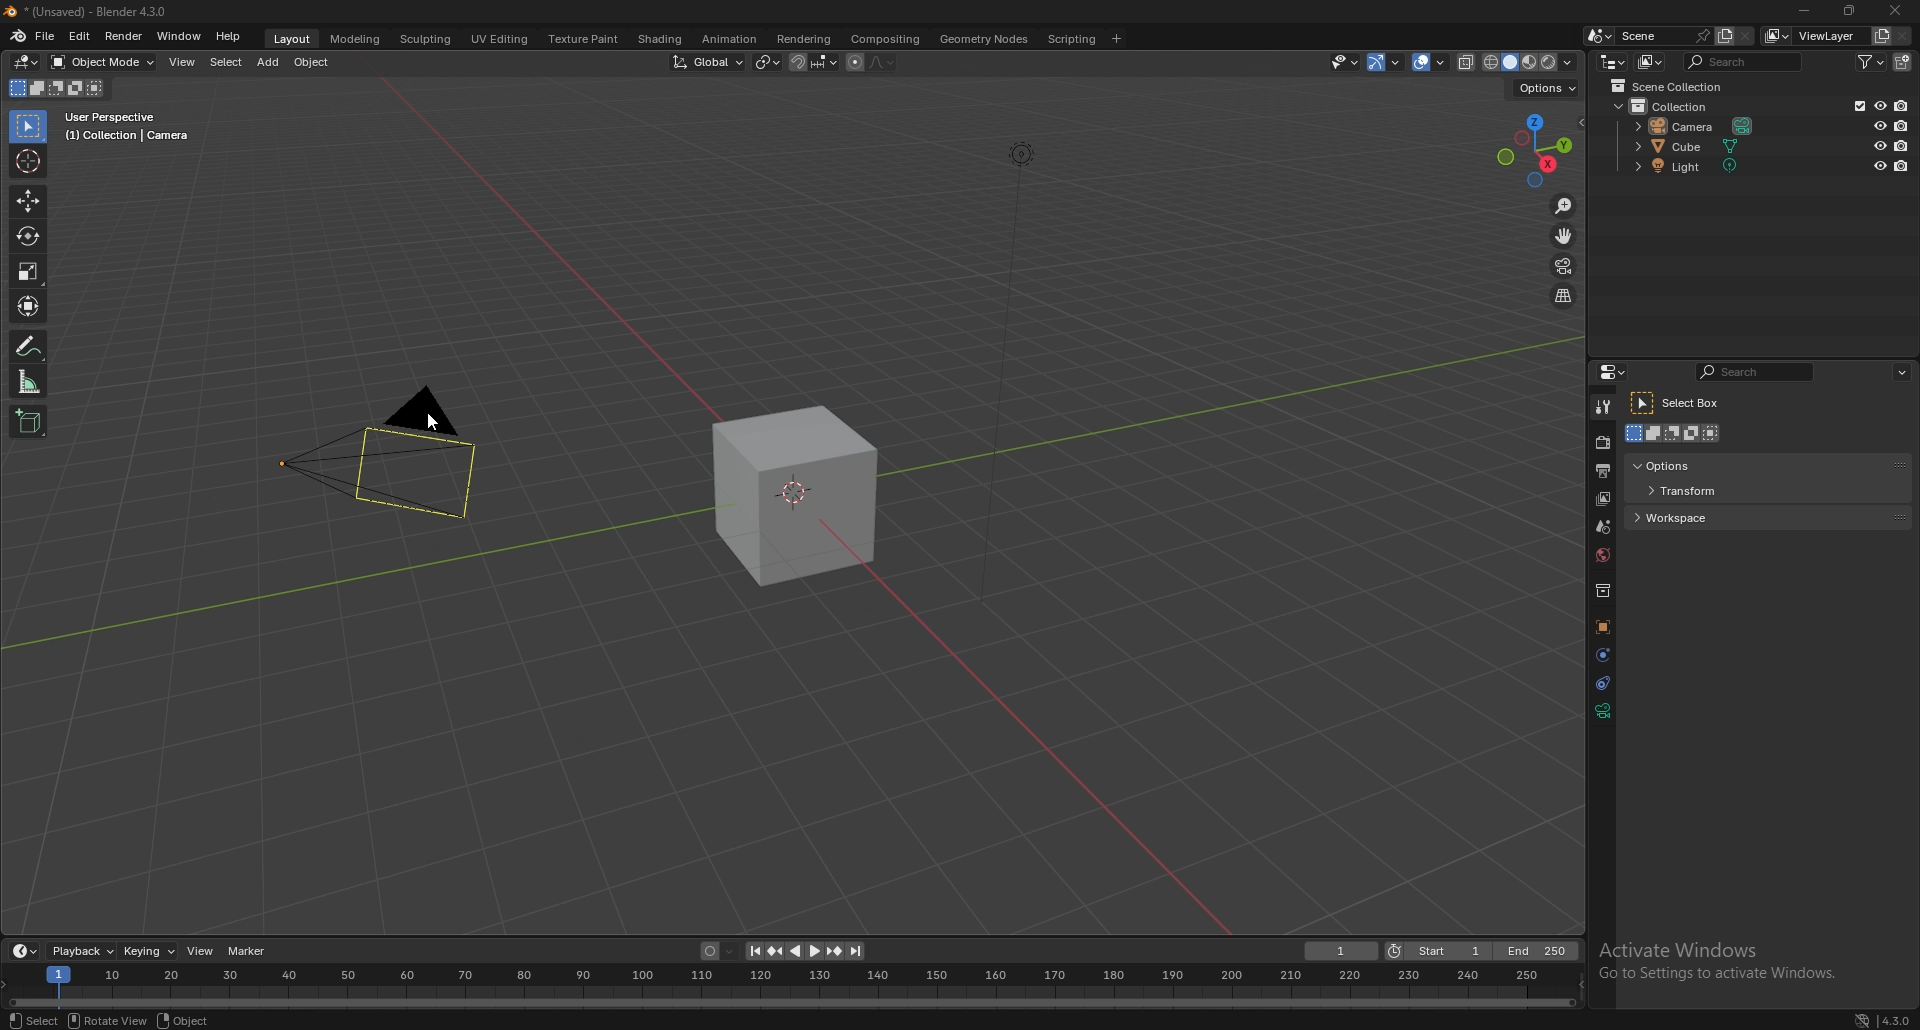 This screenshot has height=1030, width=1920. Describe the element at coordinates (199, 951) in the screenshot. I see `view` at that location.